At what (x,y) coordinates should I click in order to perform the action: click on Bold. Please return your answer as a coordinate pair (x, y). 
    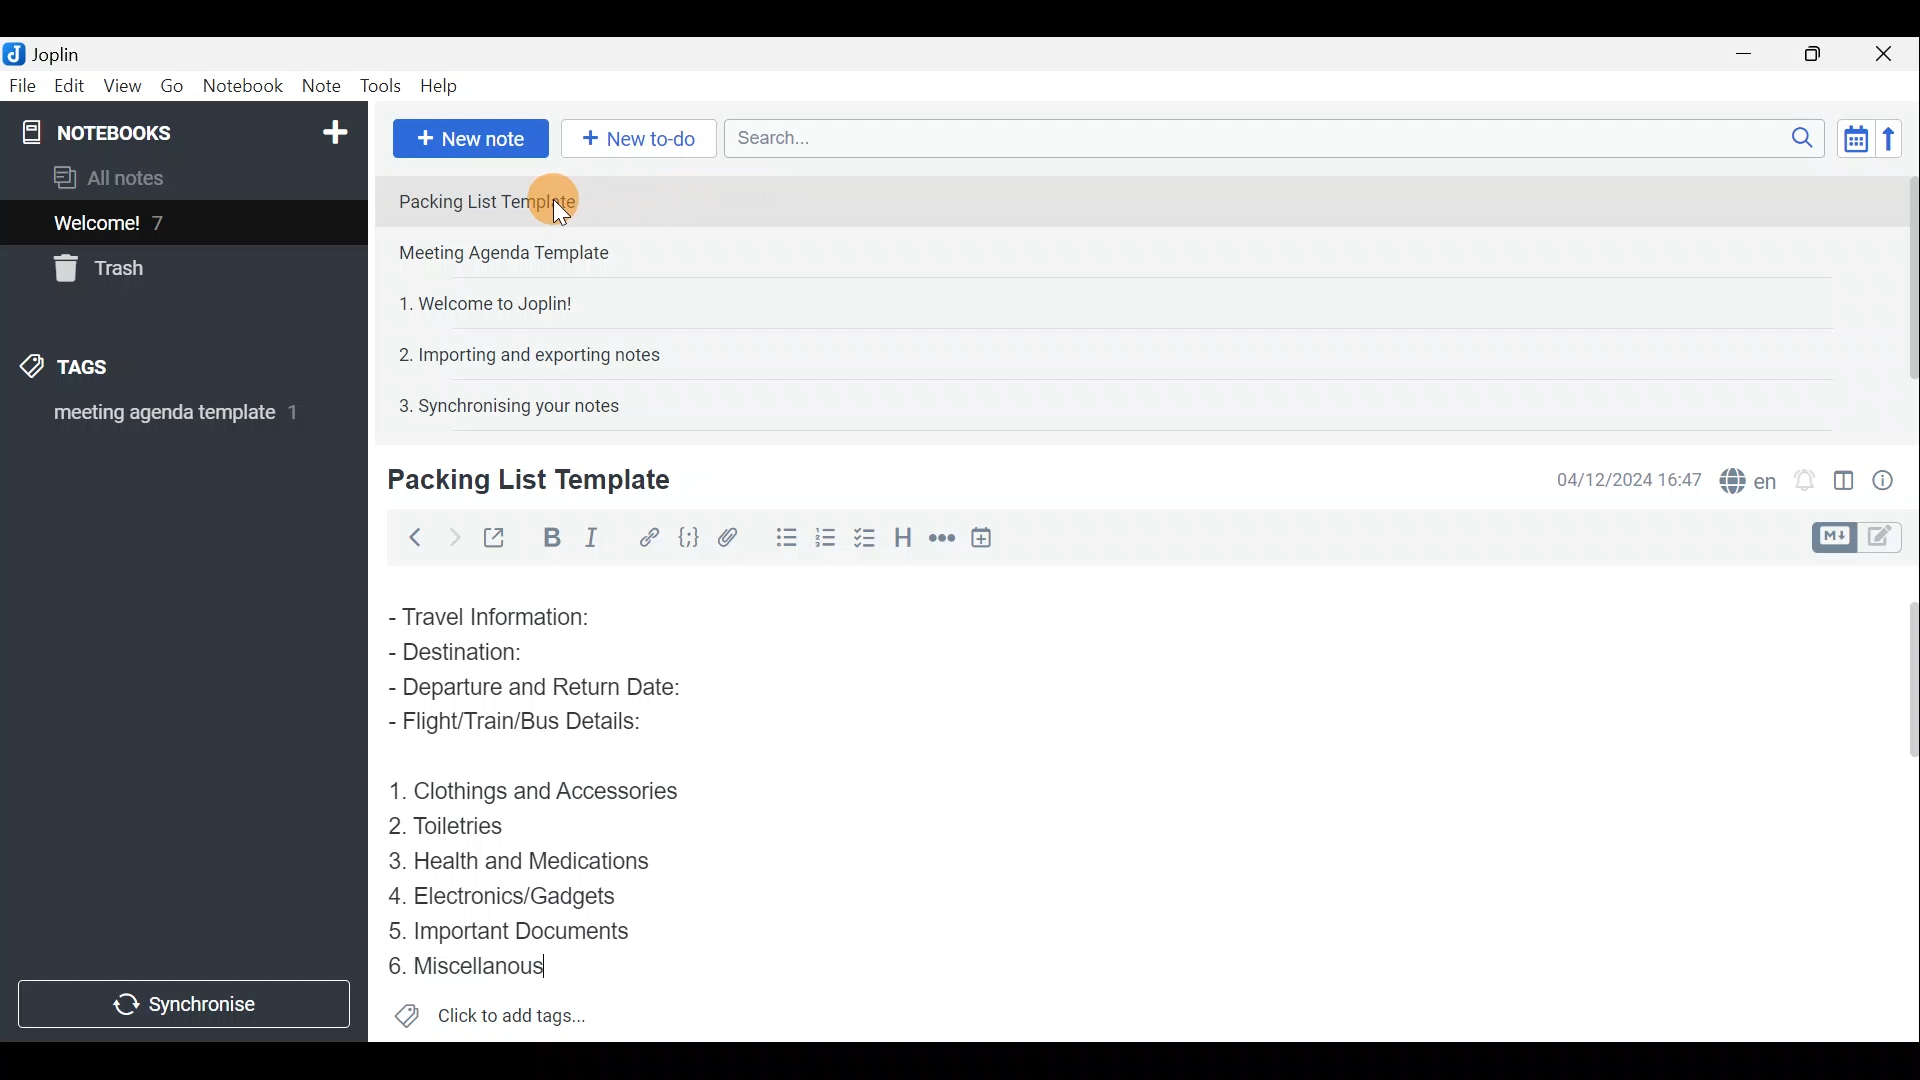
    Looking at the image, I should click on (549, 536).